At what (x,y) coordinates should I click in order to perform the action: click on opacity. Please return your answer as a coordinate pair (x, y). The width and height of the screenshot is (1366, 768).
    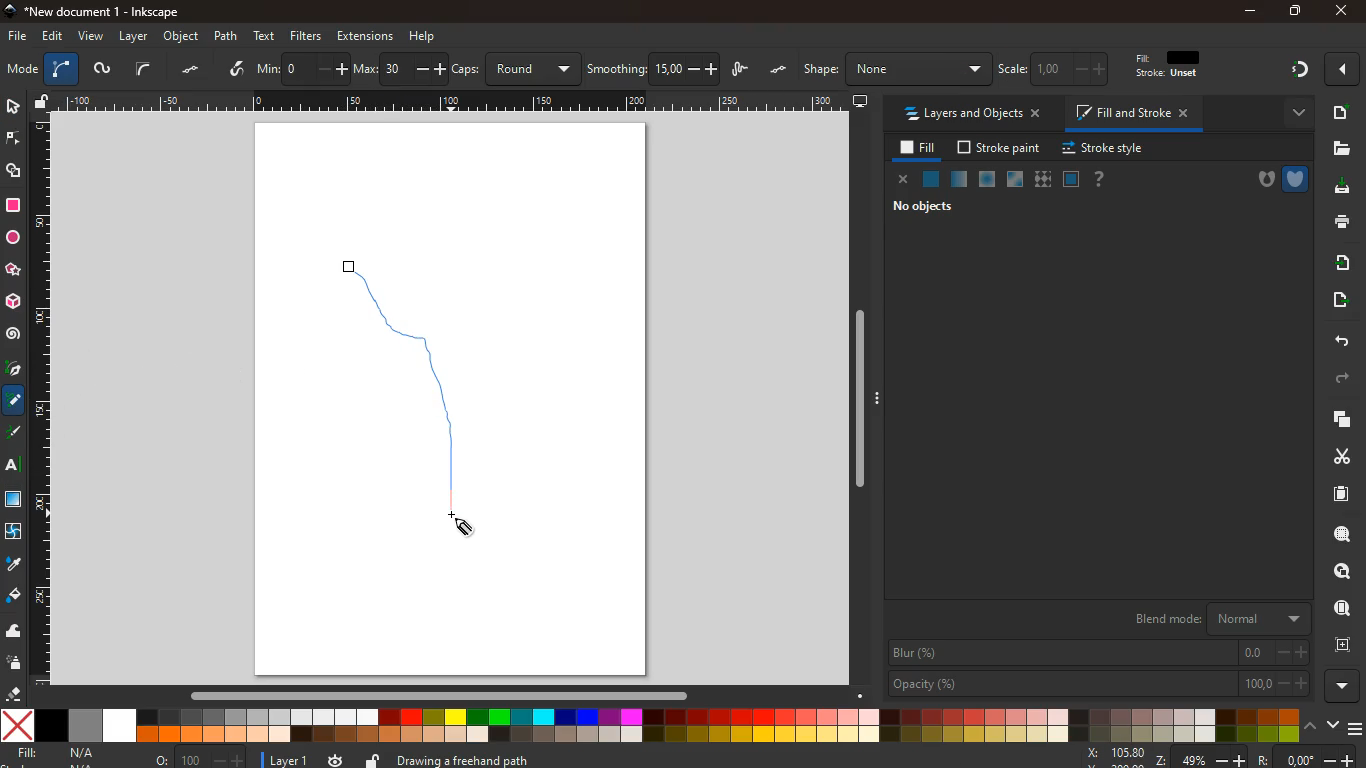
    Looking at the image, I should click on (1099, 684).